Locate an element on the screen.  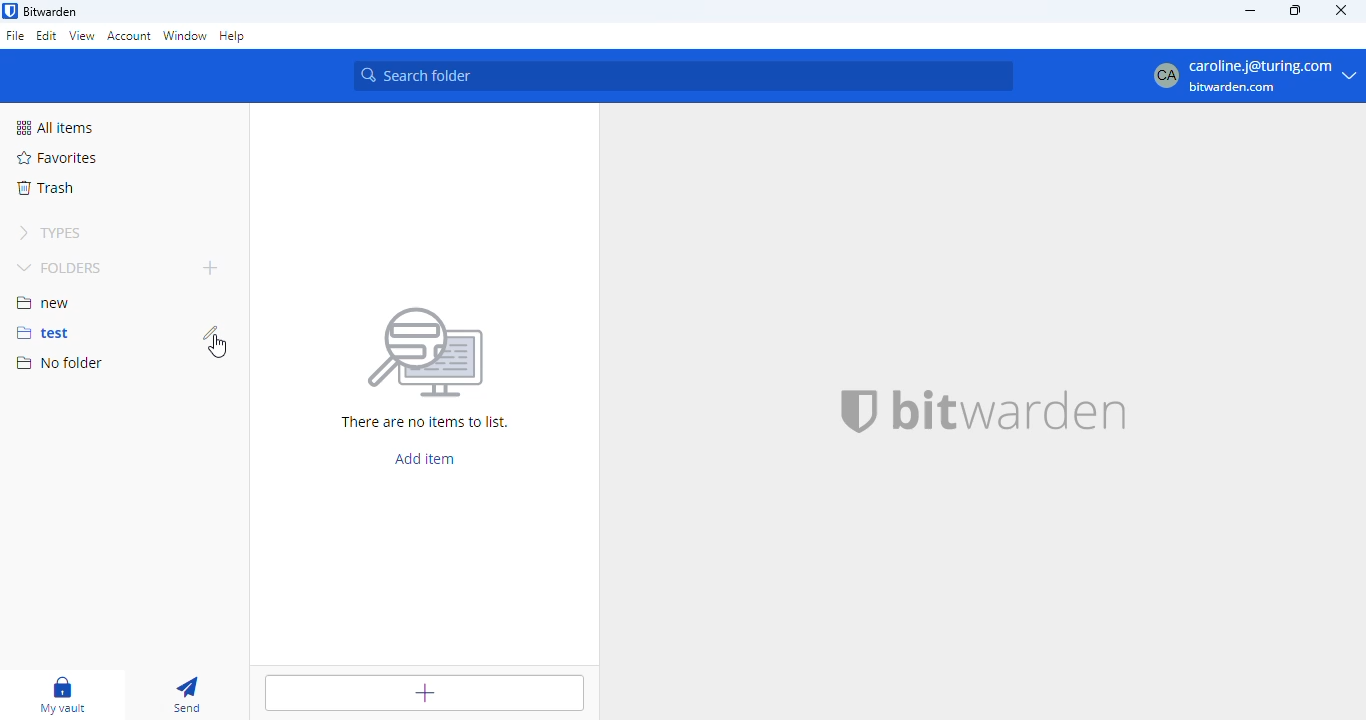
window is located at coordinates (186, 37).